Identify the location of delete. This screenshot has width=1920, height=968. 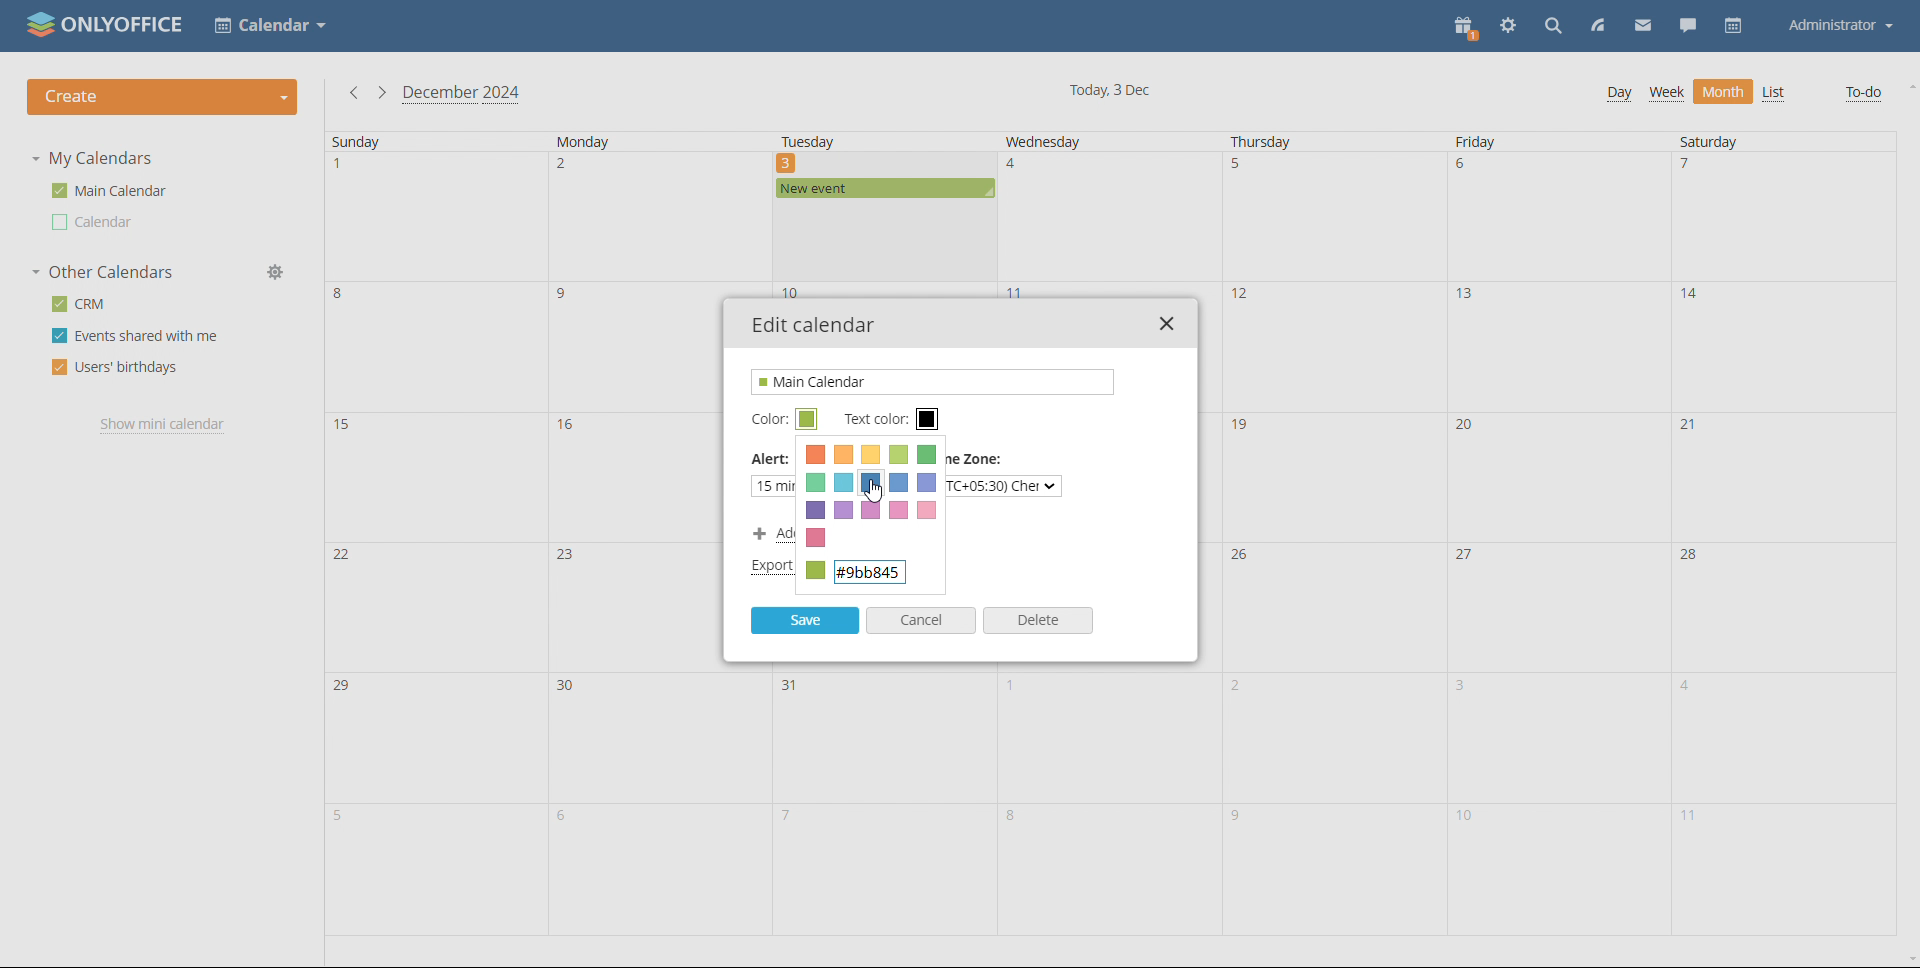
(1038, 620).